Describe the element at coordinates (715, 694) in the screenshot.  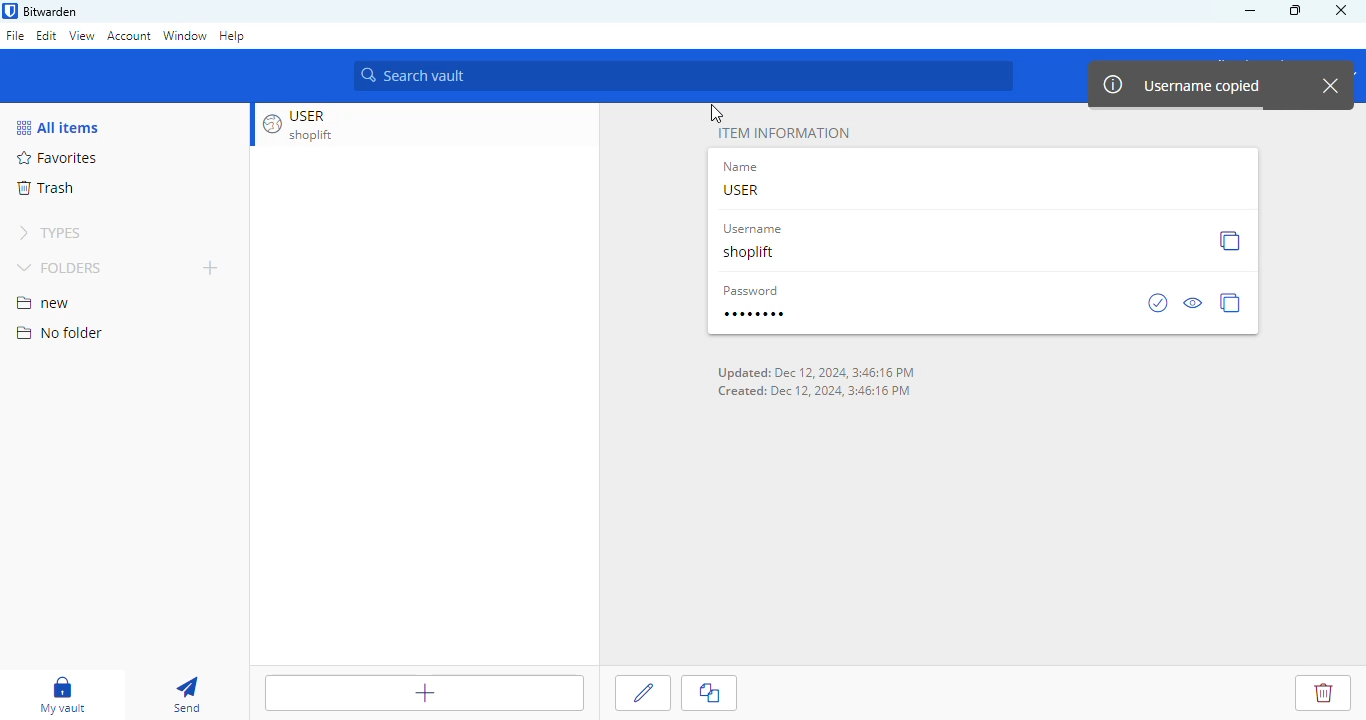
I see `clone` at that location.